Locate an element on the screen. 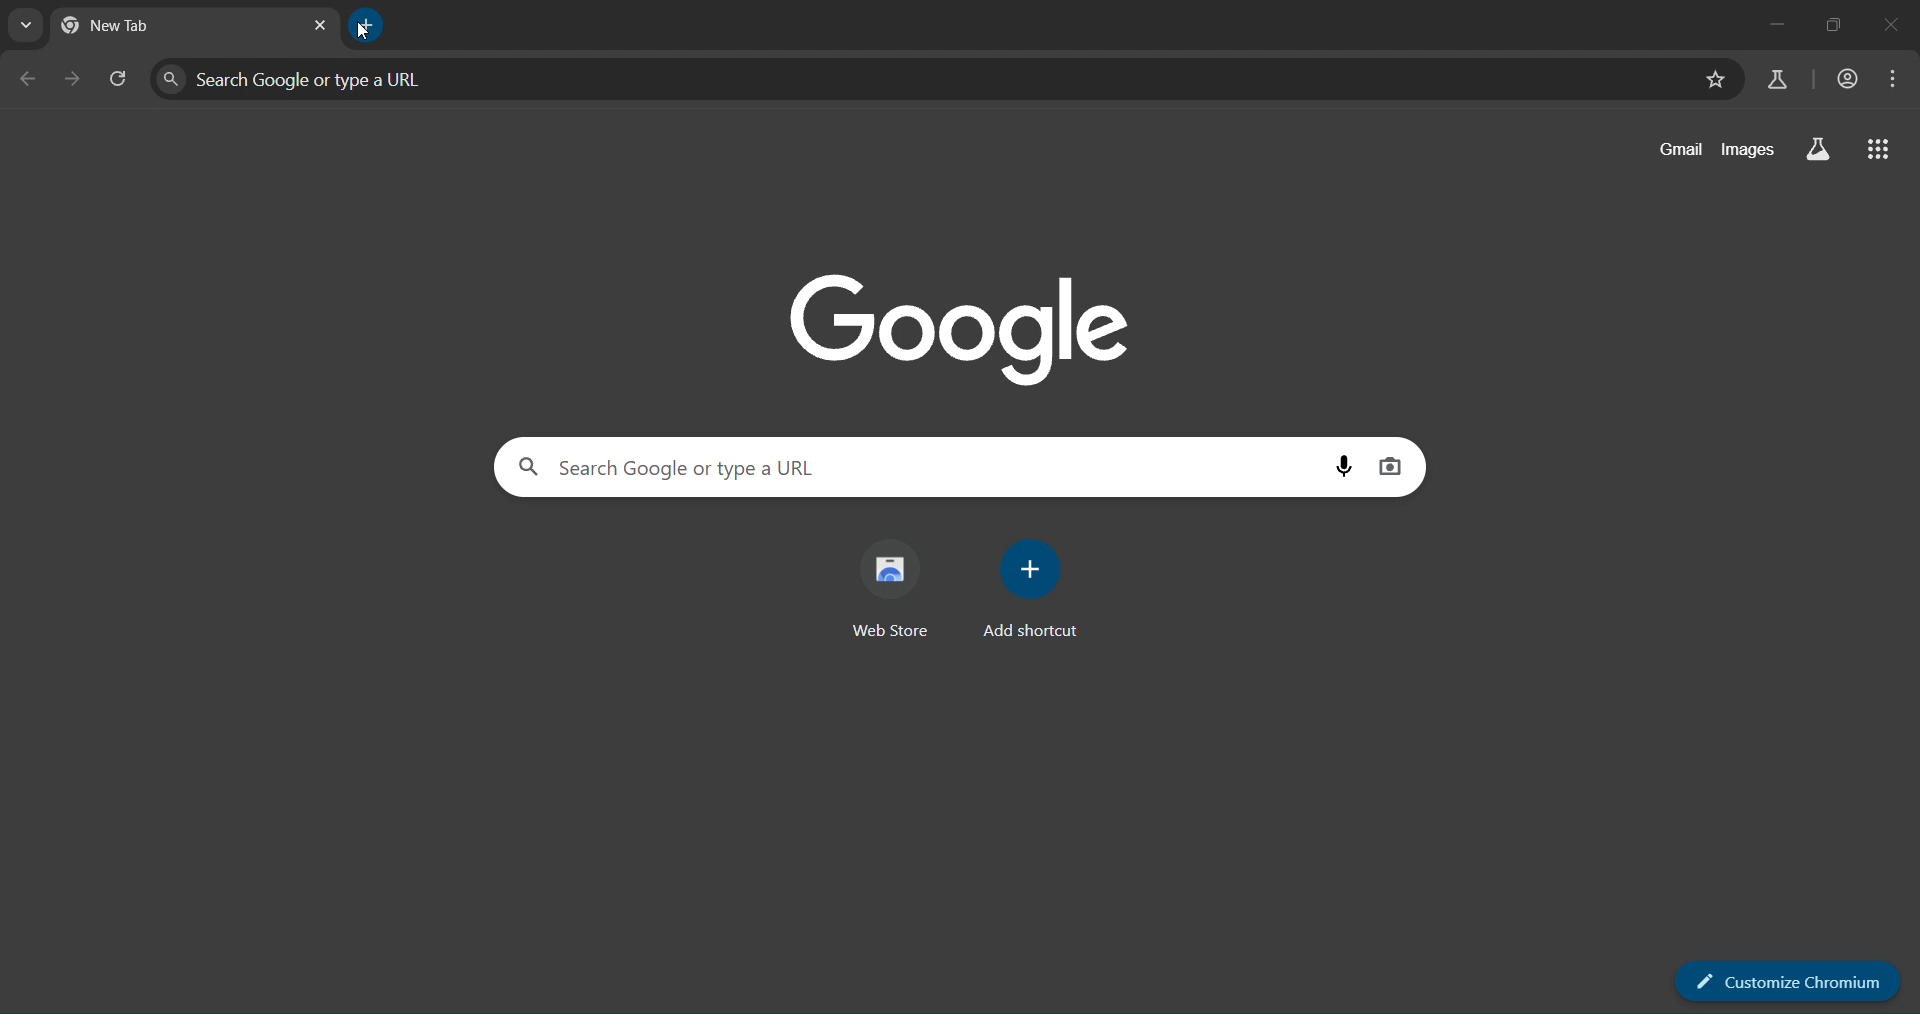  Search Google or type a URL is located at coordinates (917, 466).